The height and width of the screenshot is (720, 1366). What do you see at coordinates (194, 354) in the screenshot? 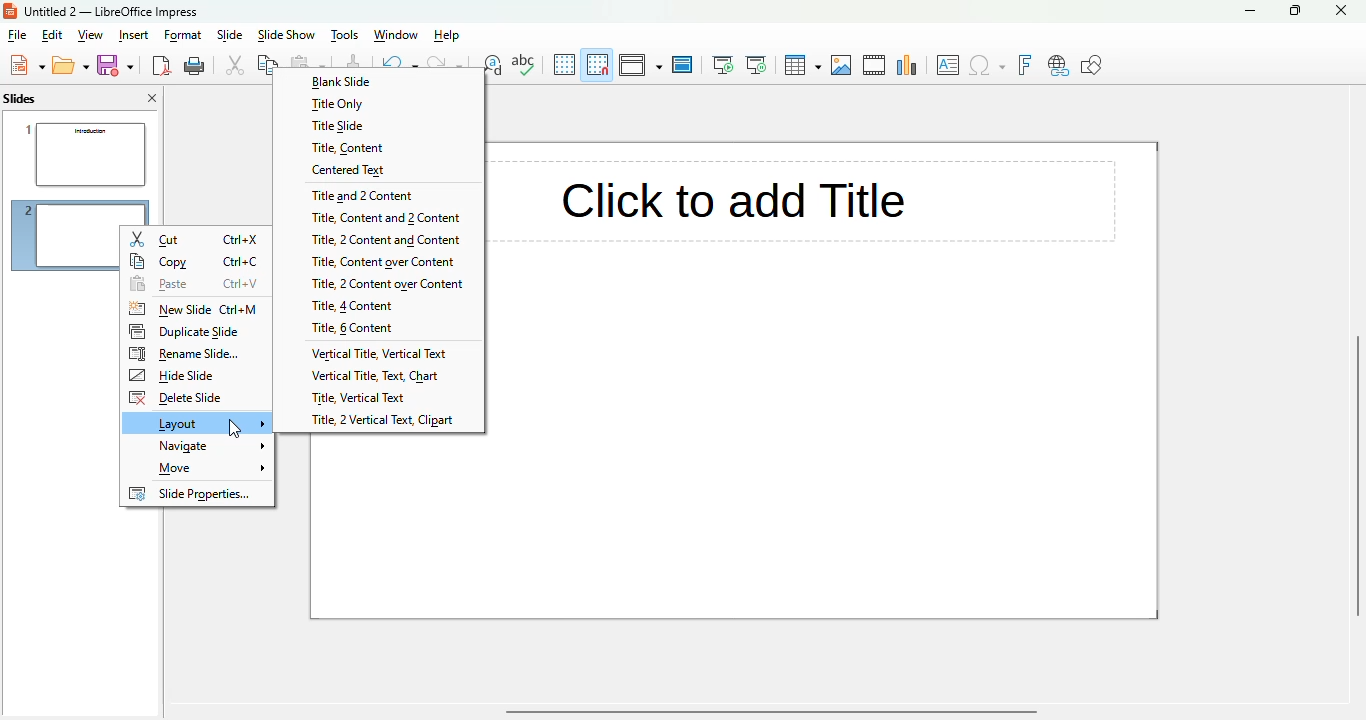
I see `rename slide` at bounding box center [194, 354].